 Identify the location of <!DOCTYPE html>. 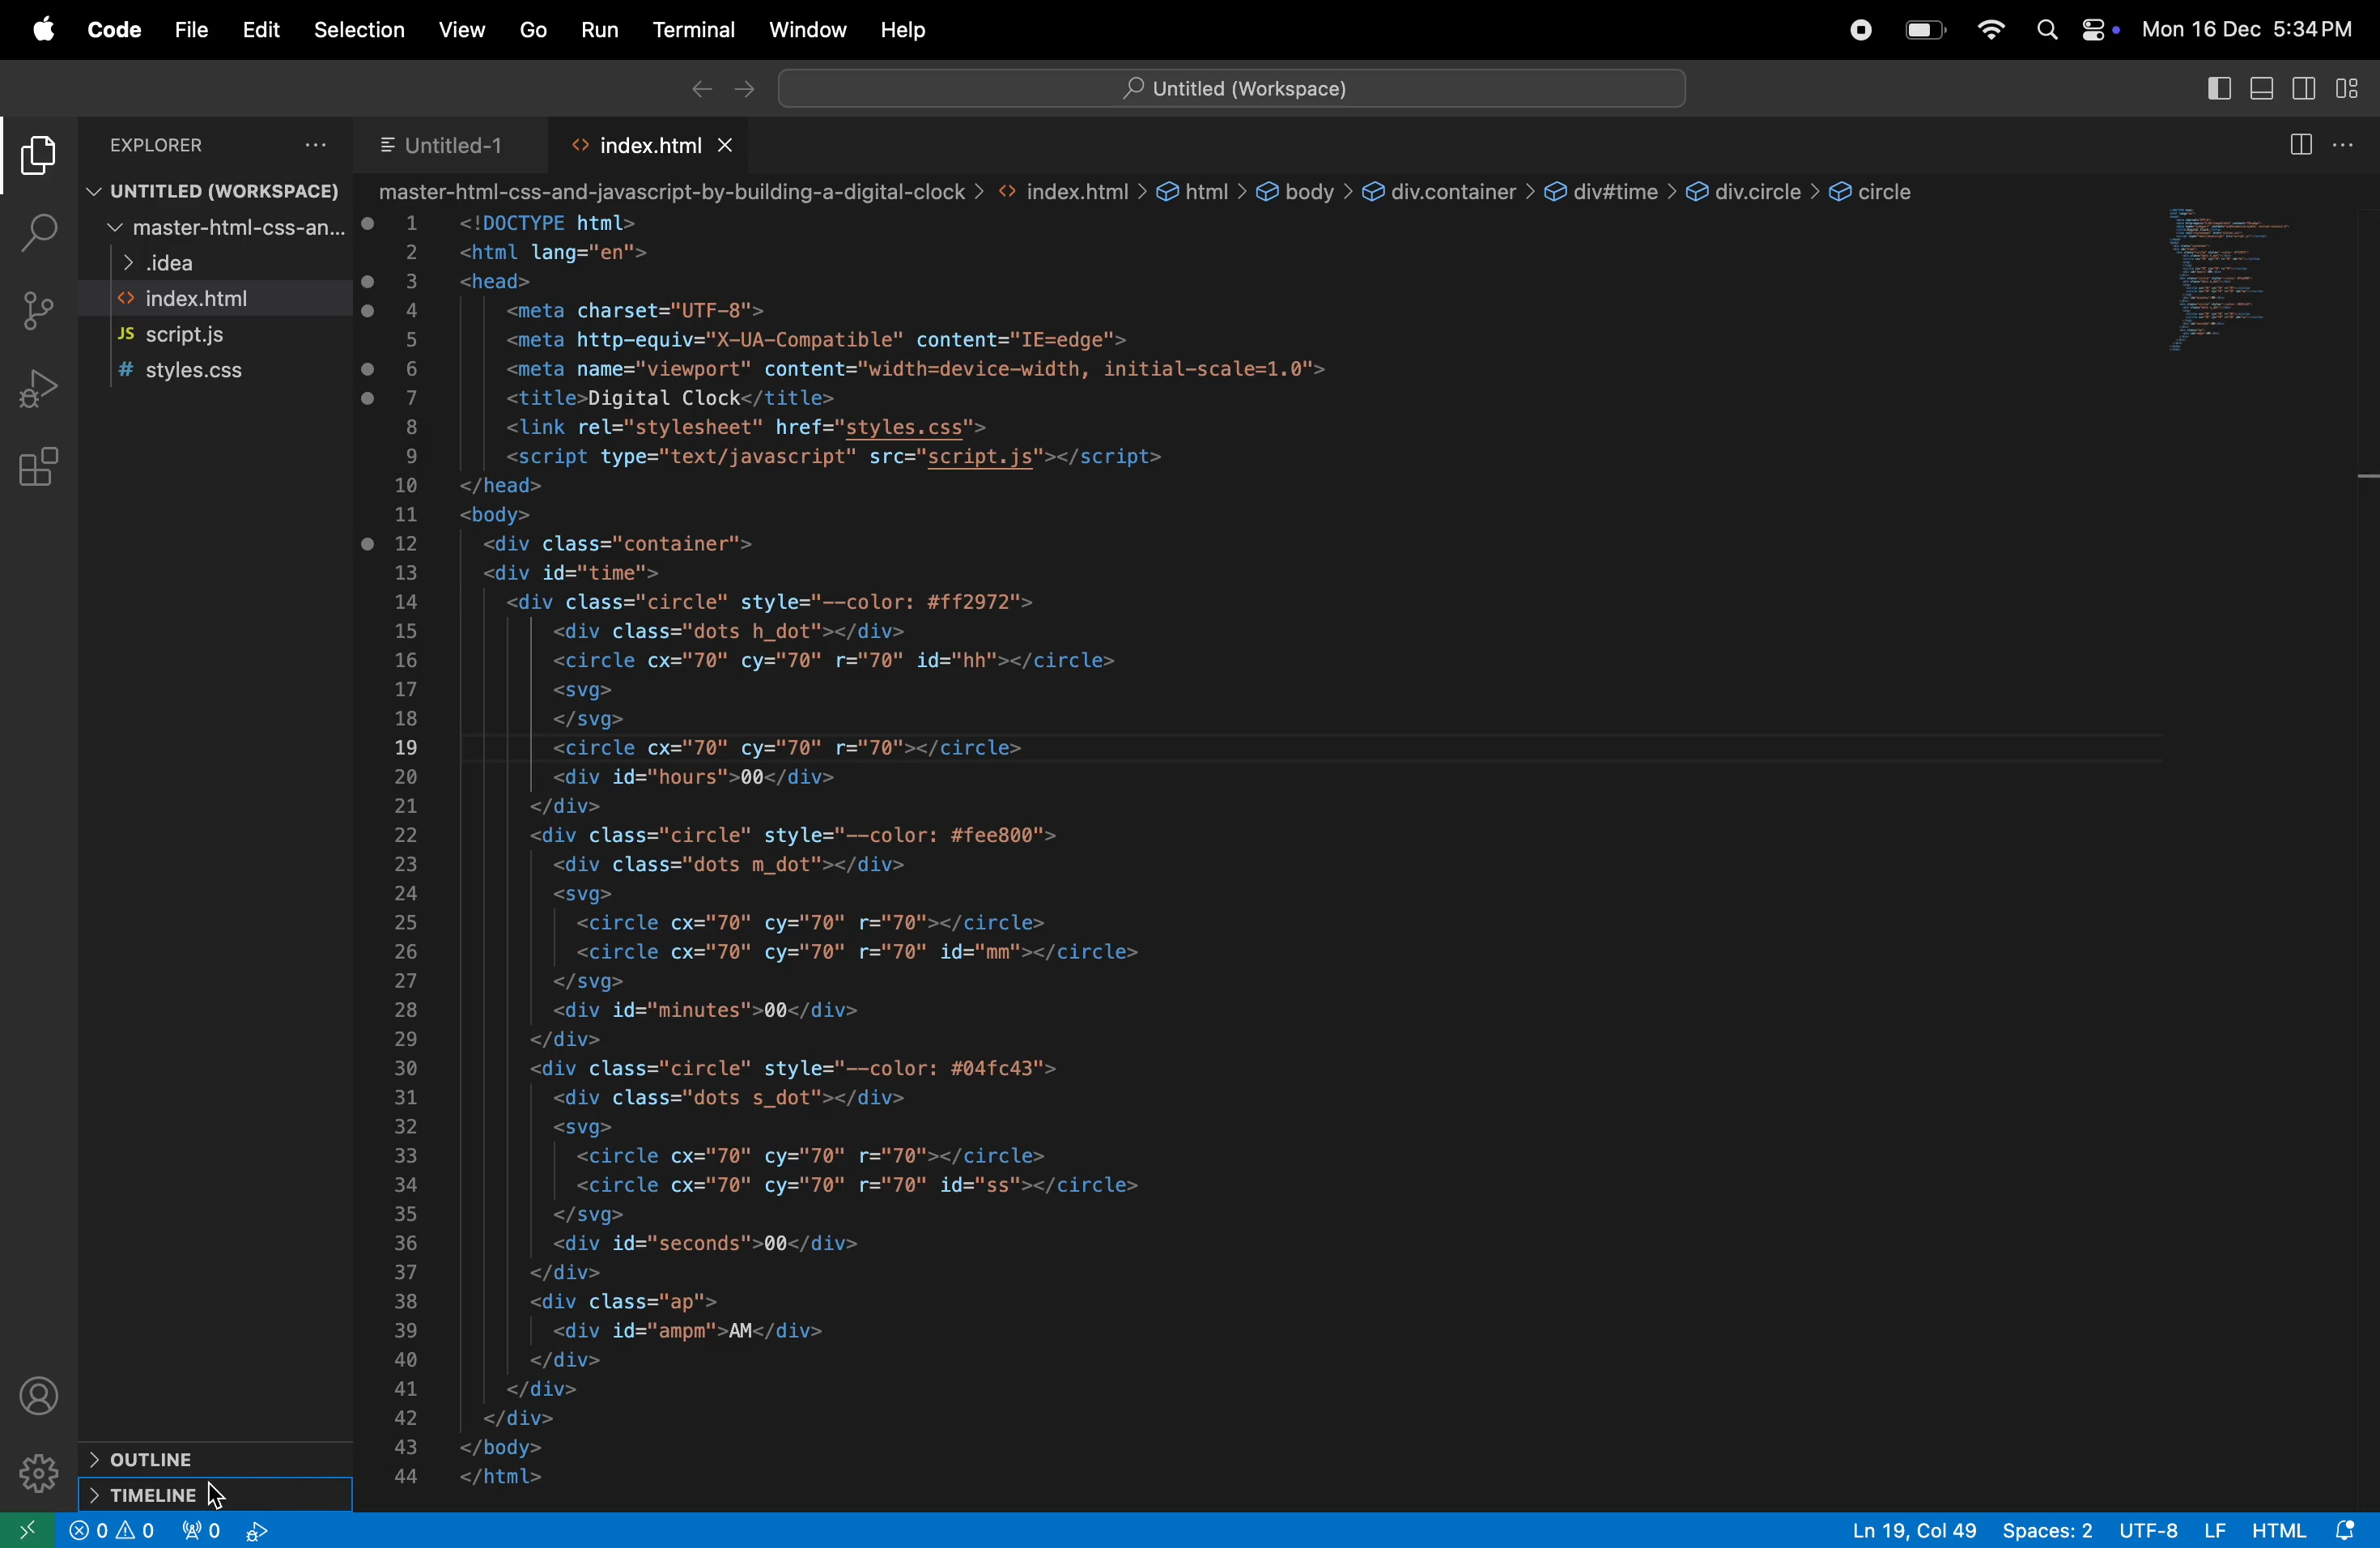
(552, 222).